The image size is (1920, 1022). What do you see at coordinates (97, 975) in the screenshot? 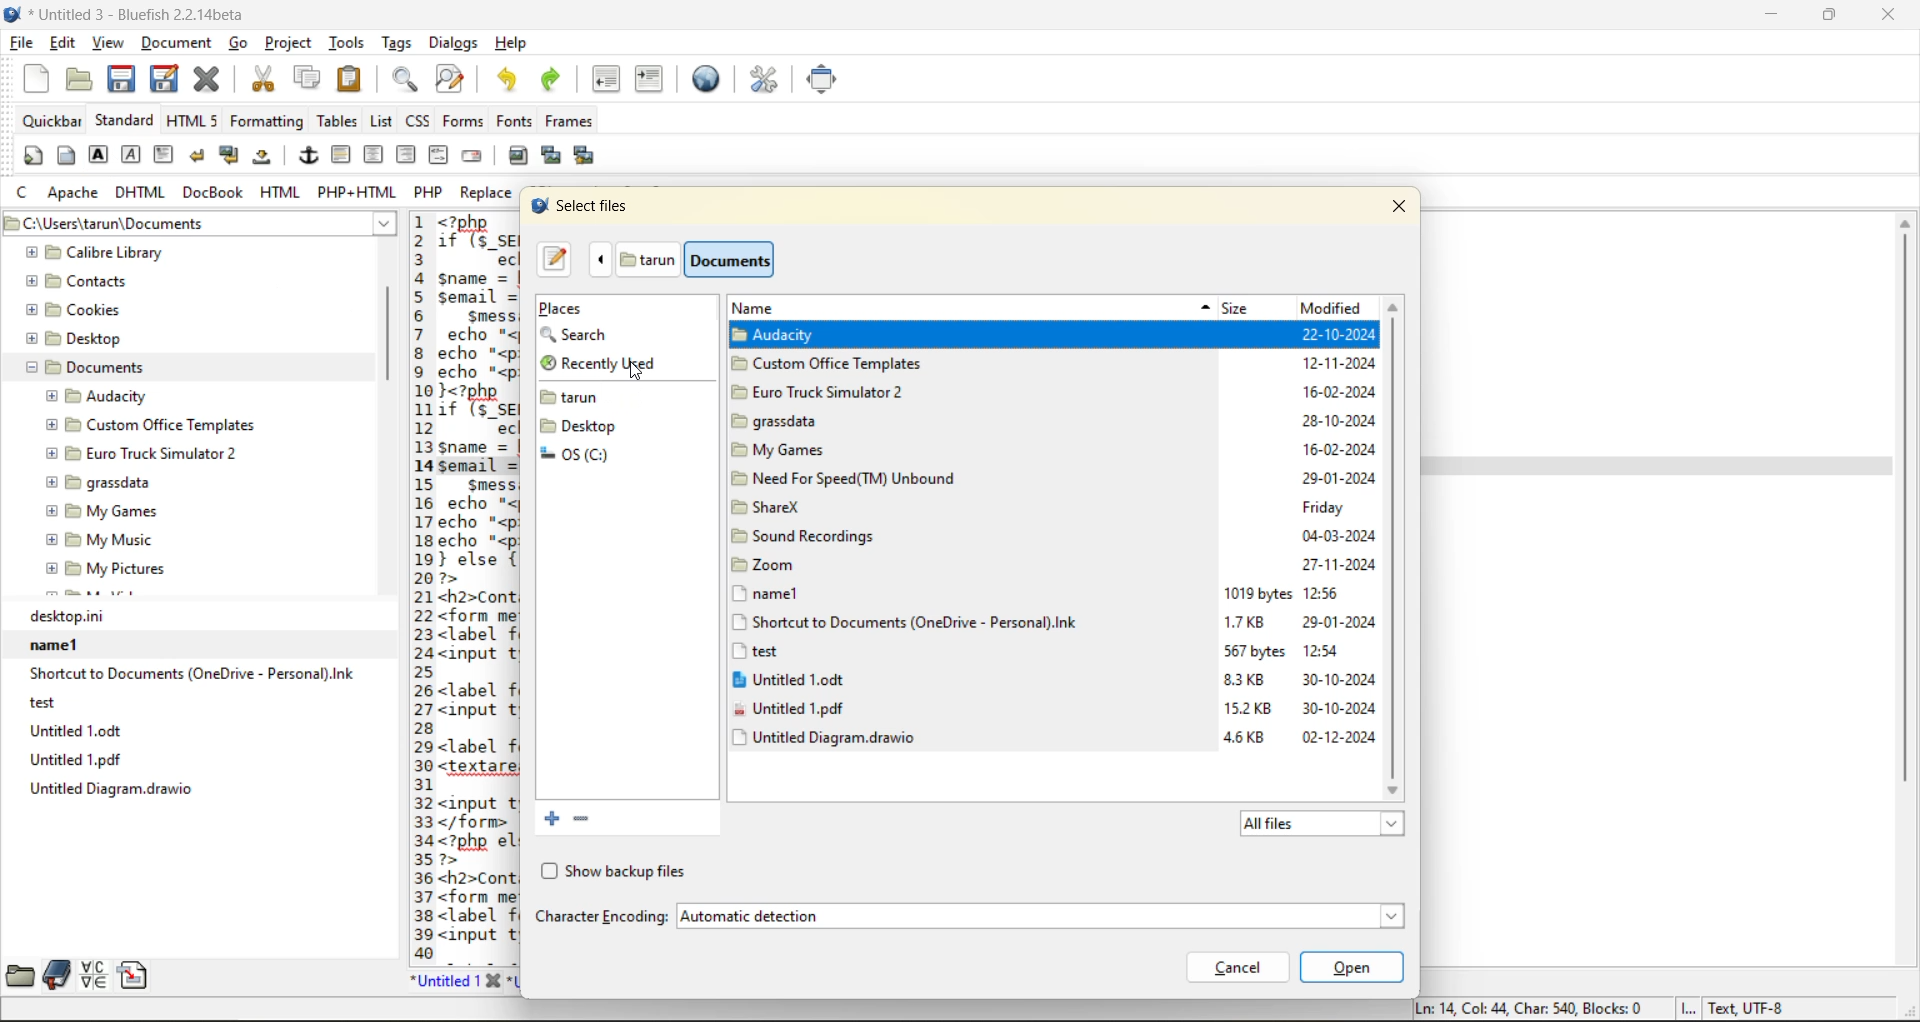
I see `charmap` at bounding box center [97, 975].